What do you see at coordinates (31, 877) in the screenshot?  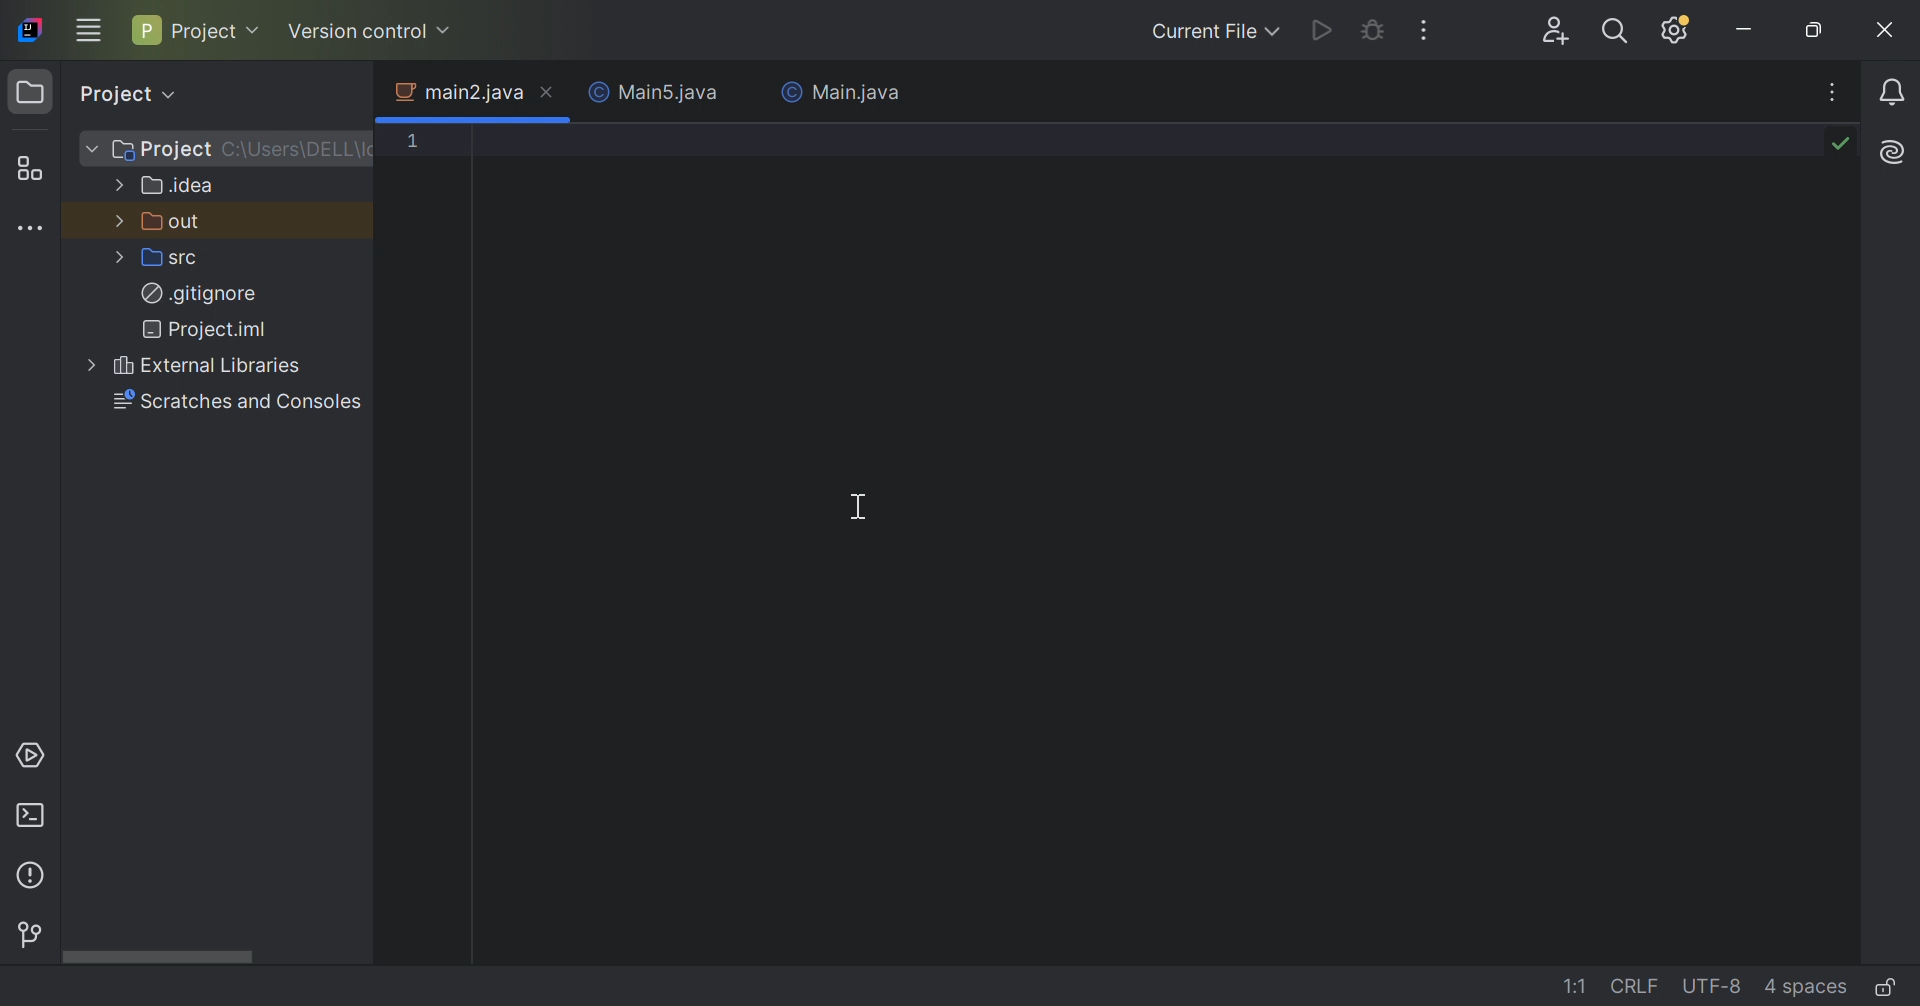 I see `Problems` at bounding box center [31, 877].